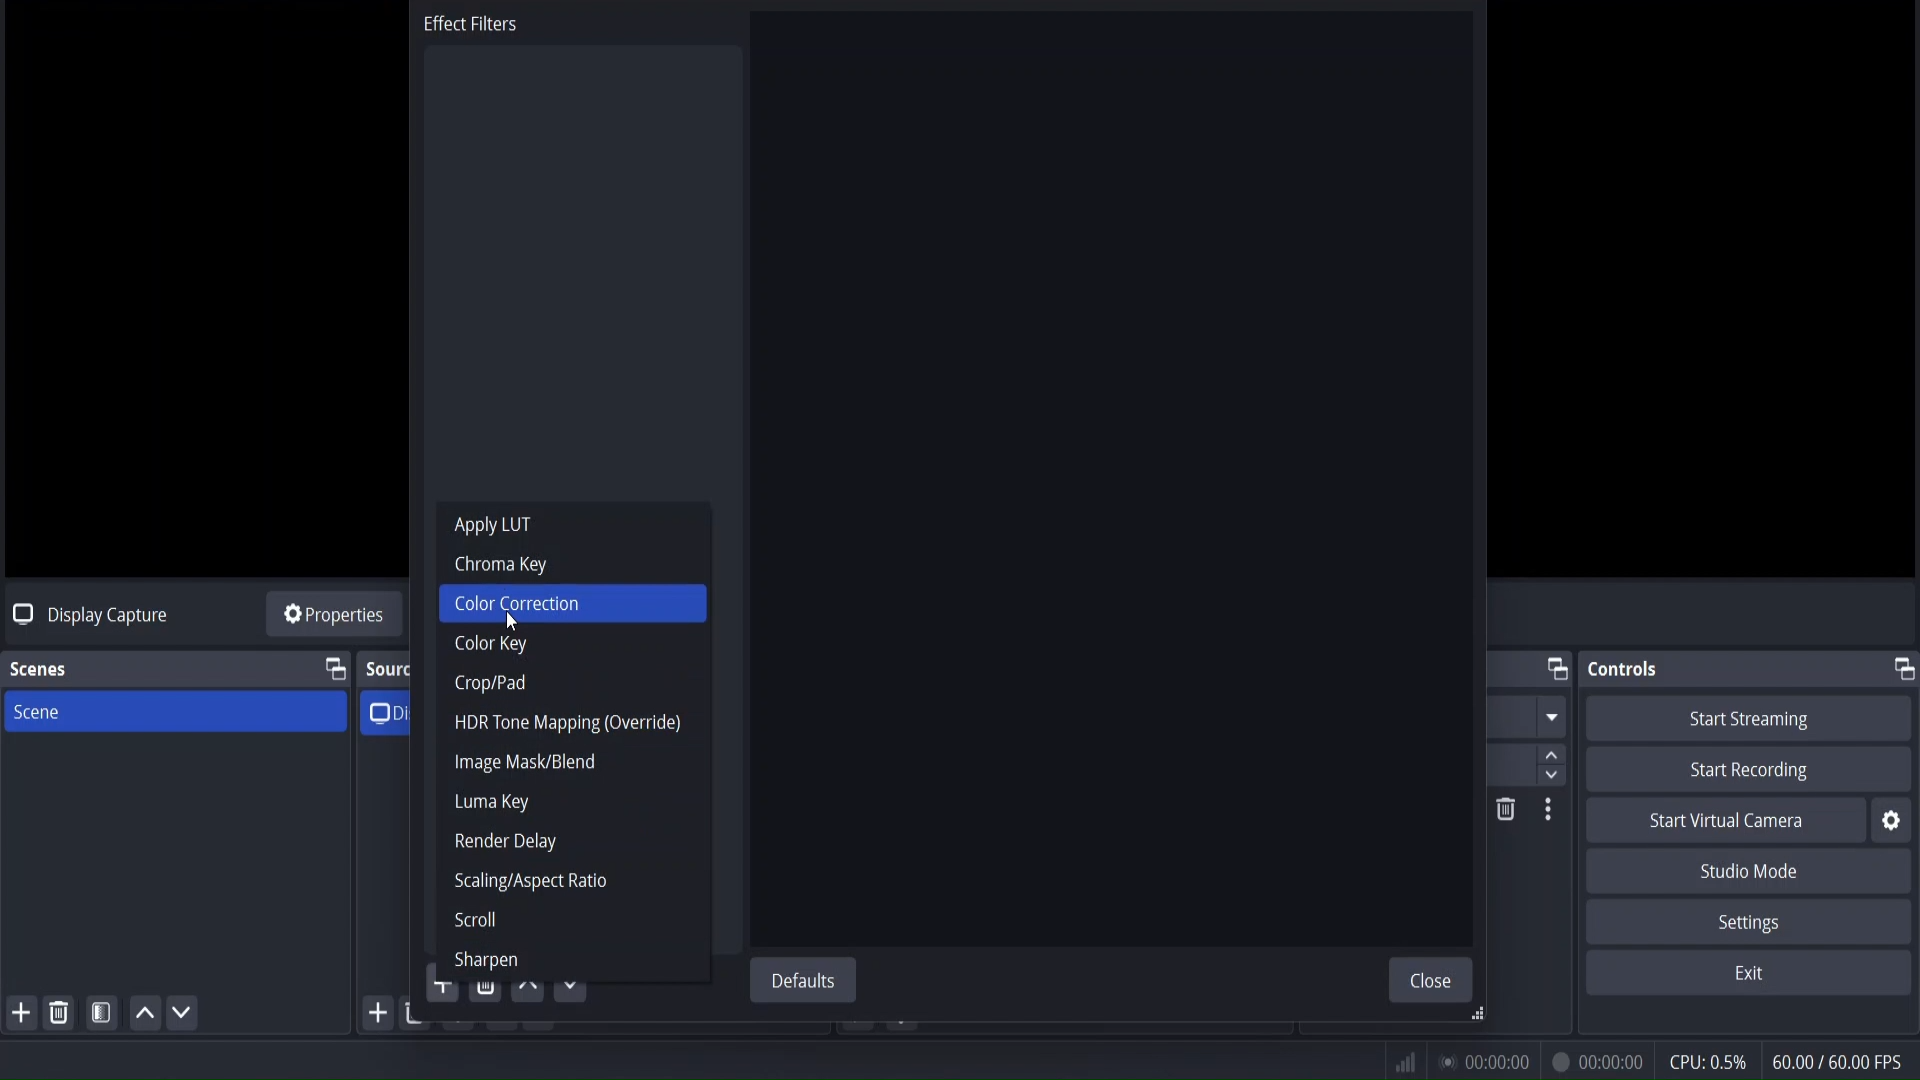  Describe the element at coordinates (1707, 1061) in the screenshot. I see `cpu usage` at that location.